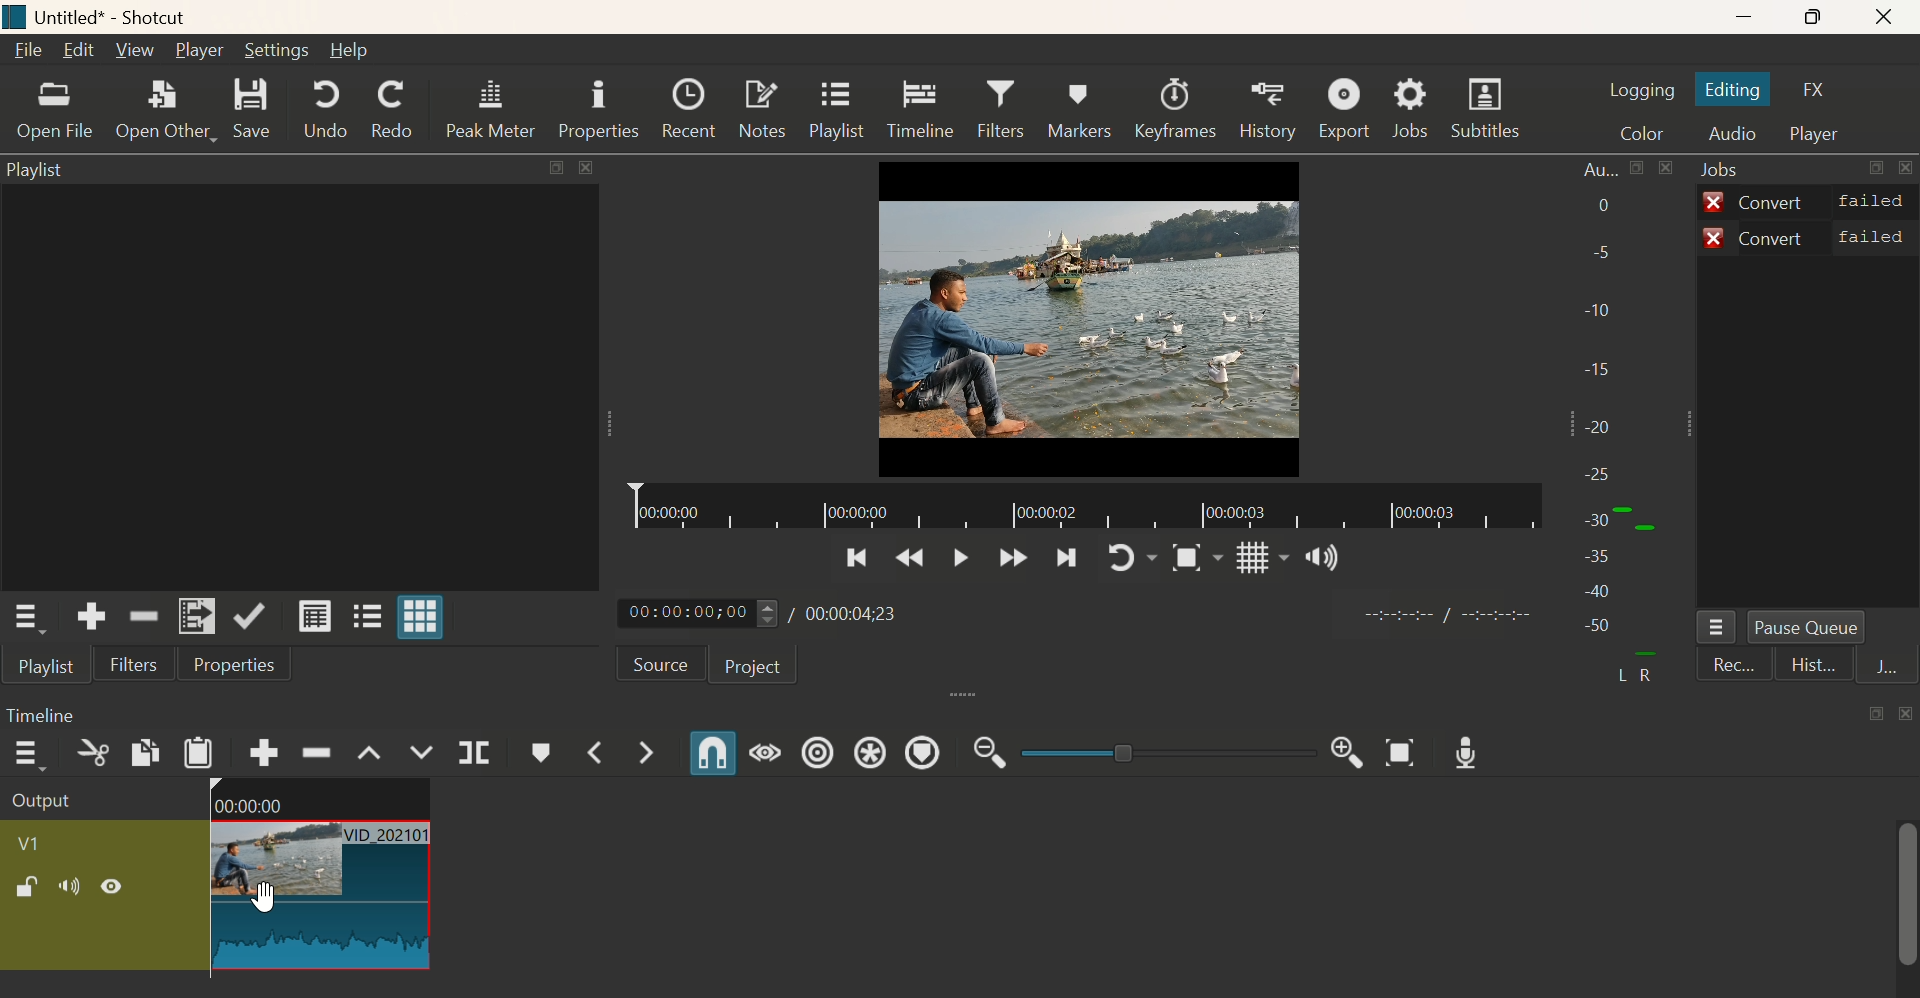 Image resolution: width=1920 pixels, height=998 pixels. What do you see at coordinates (197, 616) in the screenshot?
I see `Add to Playlist` at bounding box center [197, 616].